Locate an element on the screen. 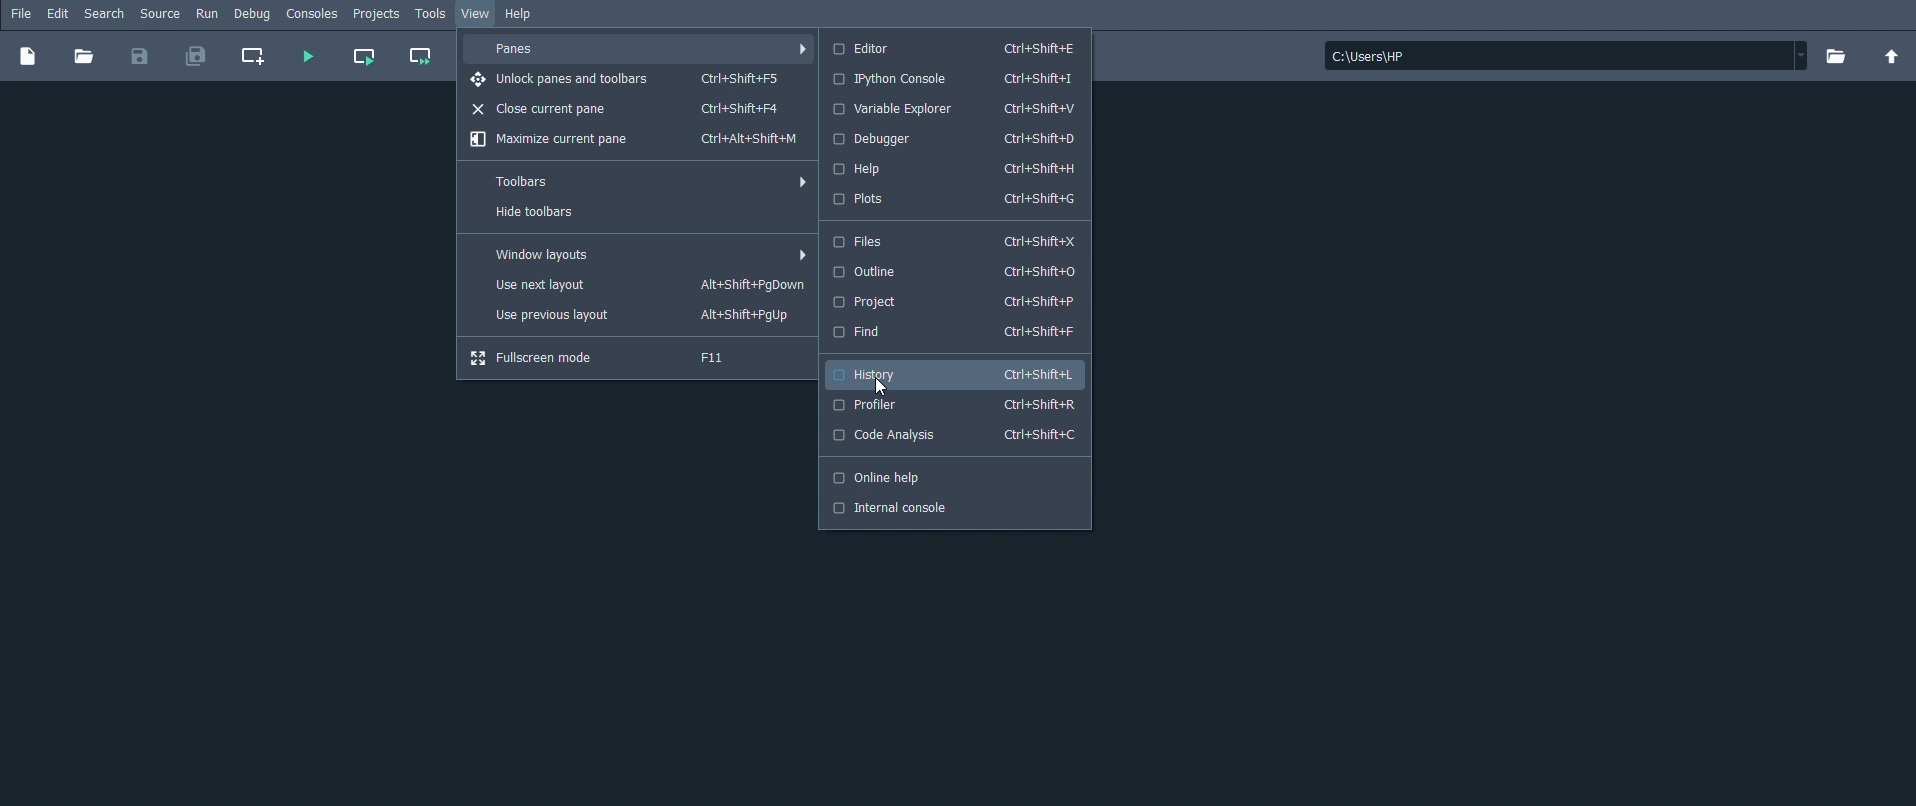 The image size is (1916, 806). Run current cell is located at coordinates (364, 58).